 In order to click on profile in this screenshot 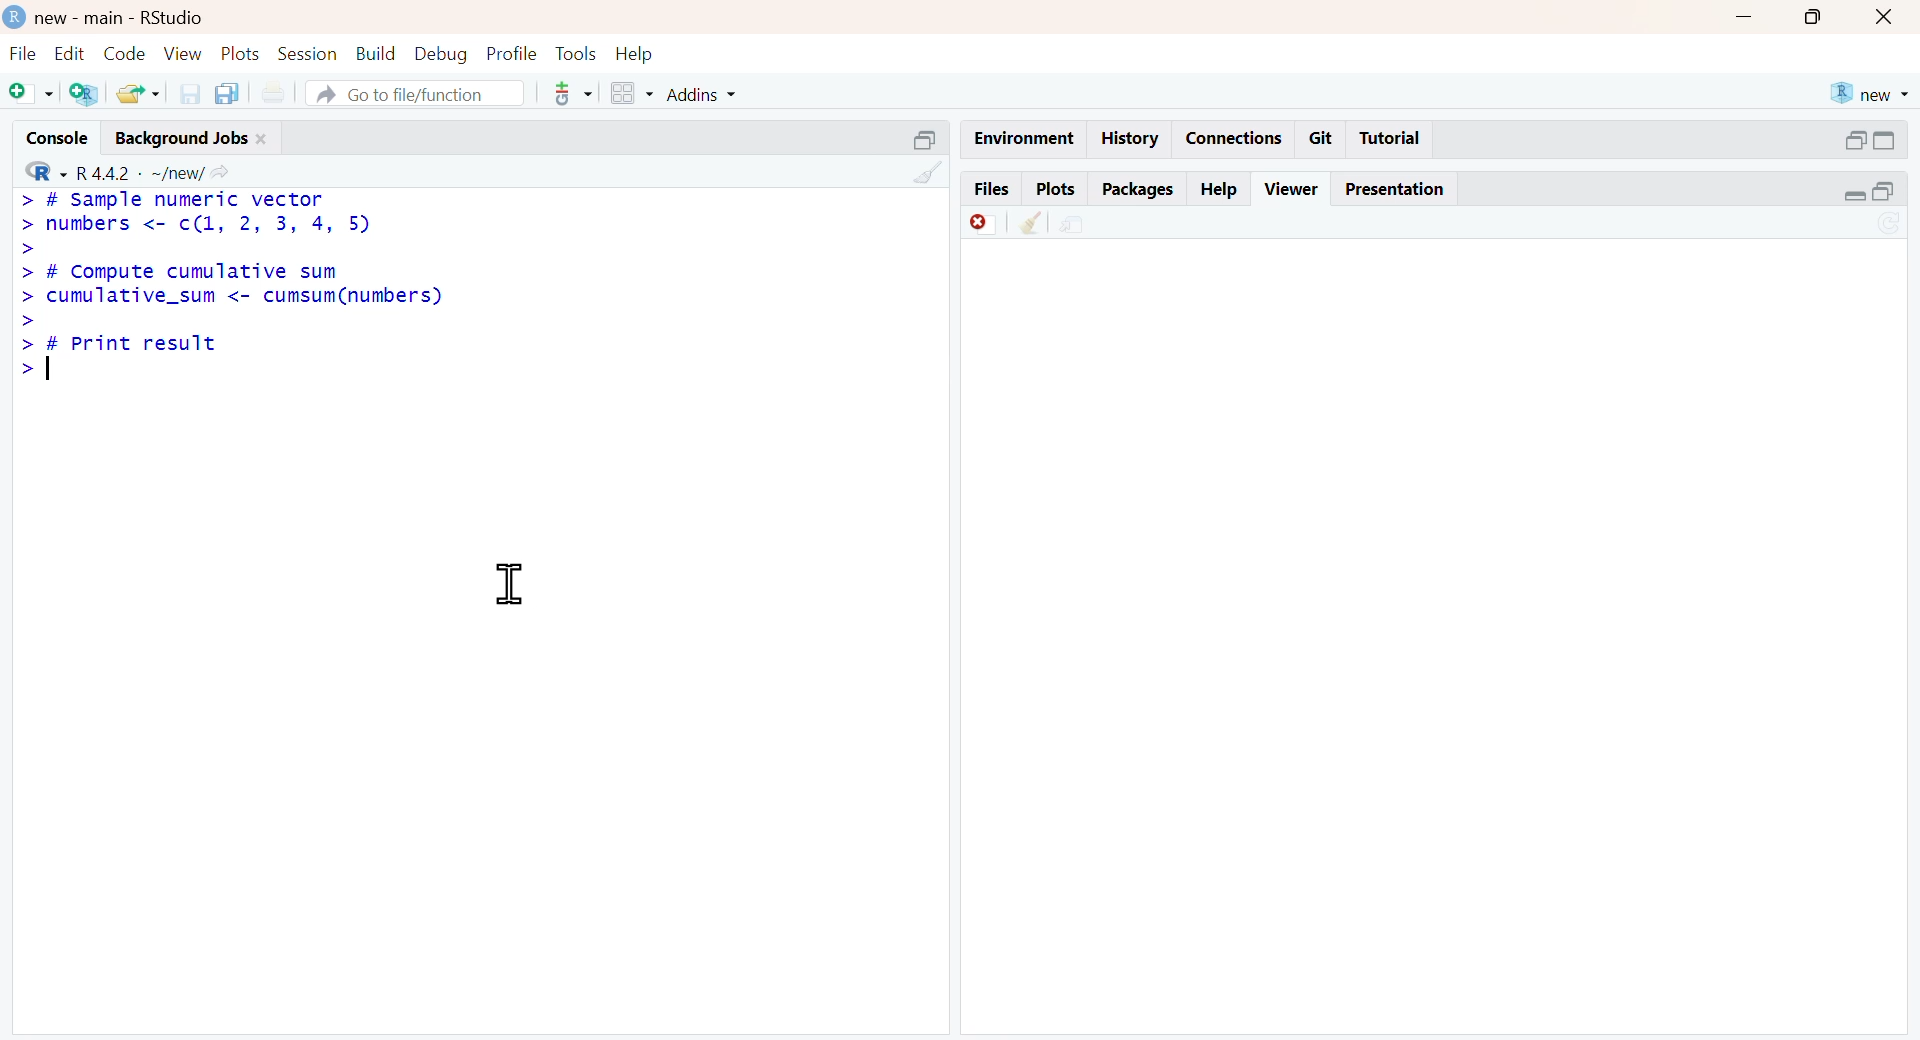, I will do `click(514, 53)`.